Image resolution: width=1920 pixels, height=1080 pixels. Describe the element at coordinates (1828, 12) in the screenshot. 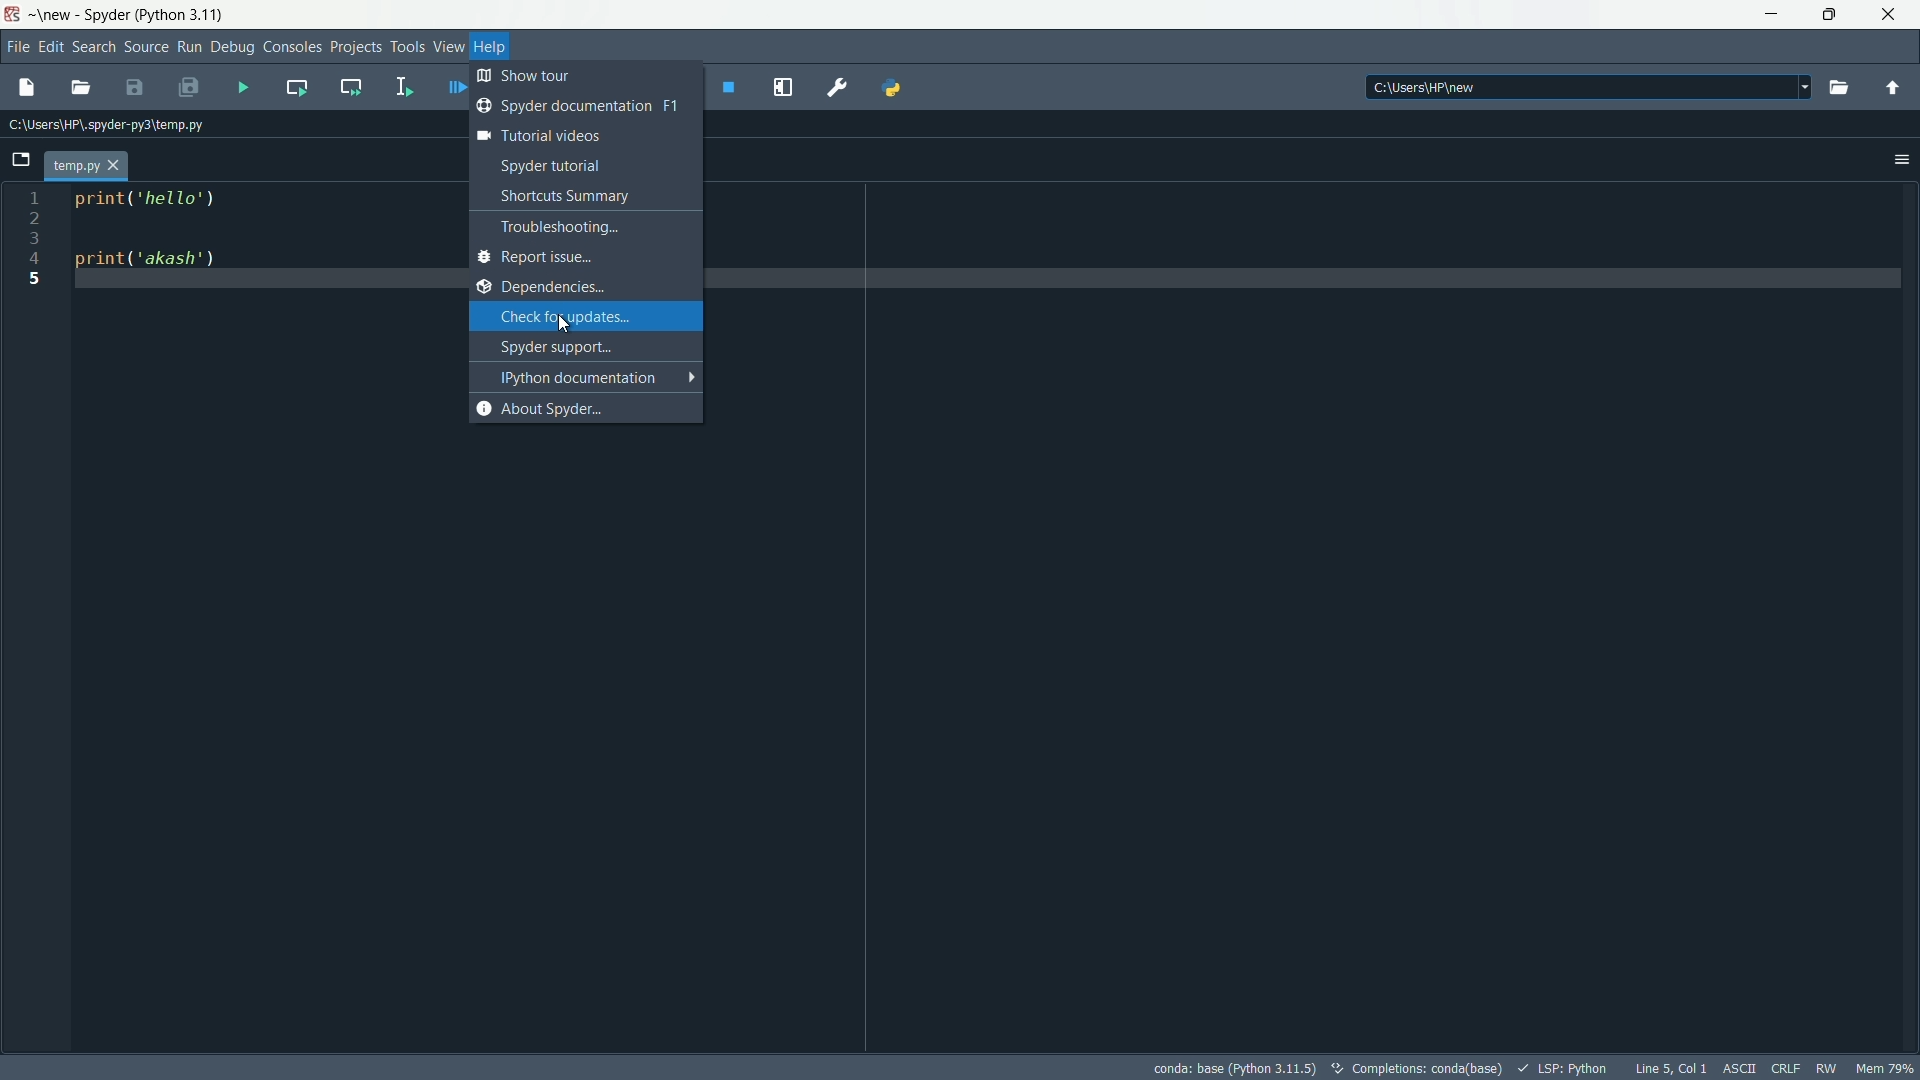

I see `restore` at that location.